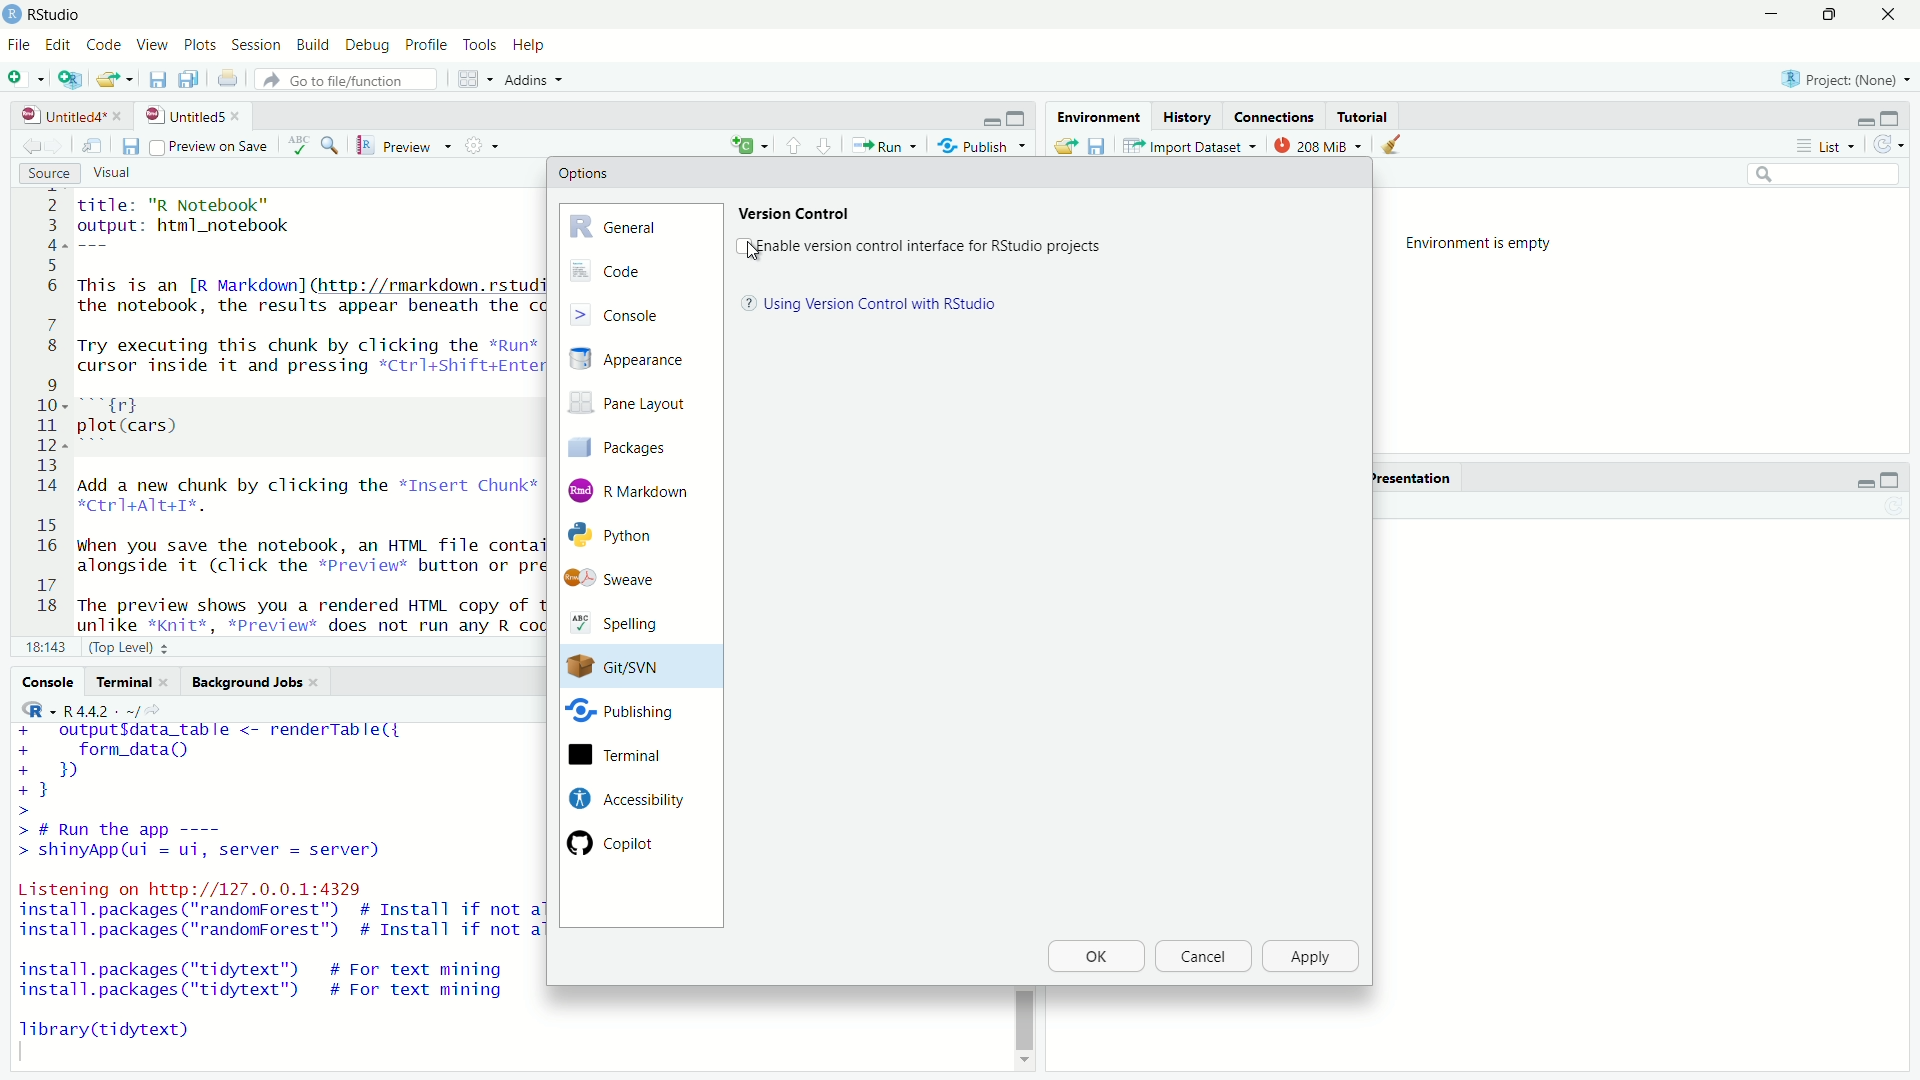 This screenshot has width=1920, height=1080. What do you see at coordinates (405, 146) in the screenshot?
I see `Preview` at bounding box center [405, 146].